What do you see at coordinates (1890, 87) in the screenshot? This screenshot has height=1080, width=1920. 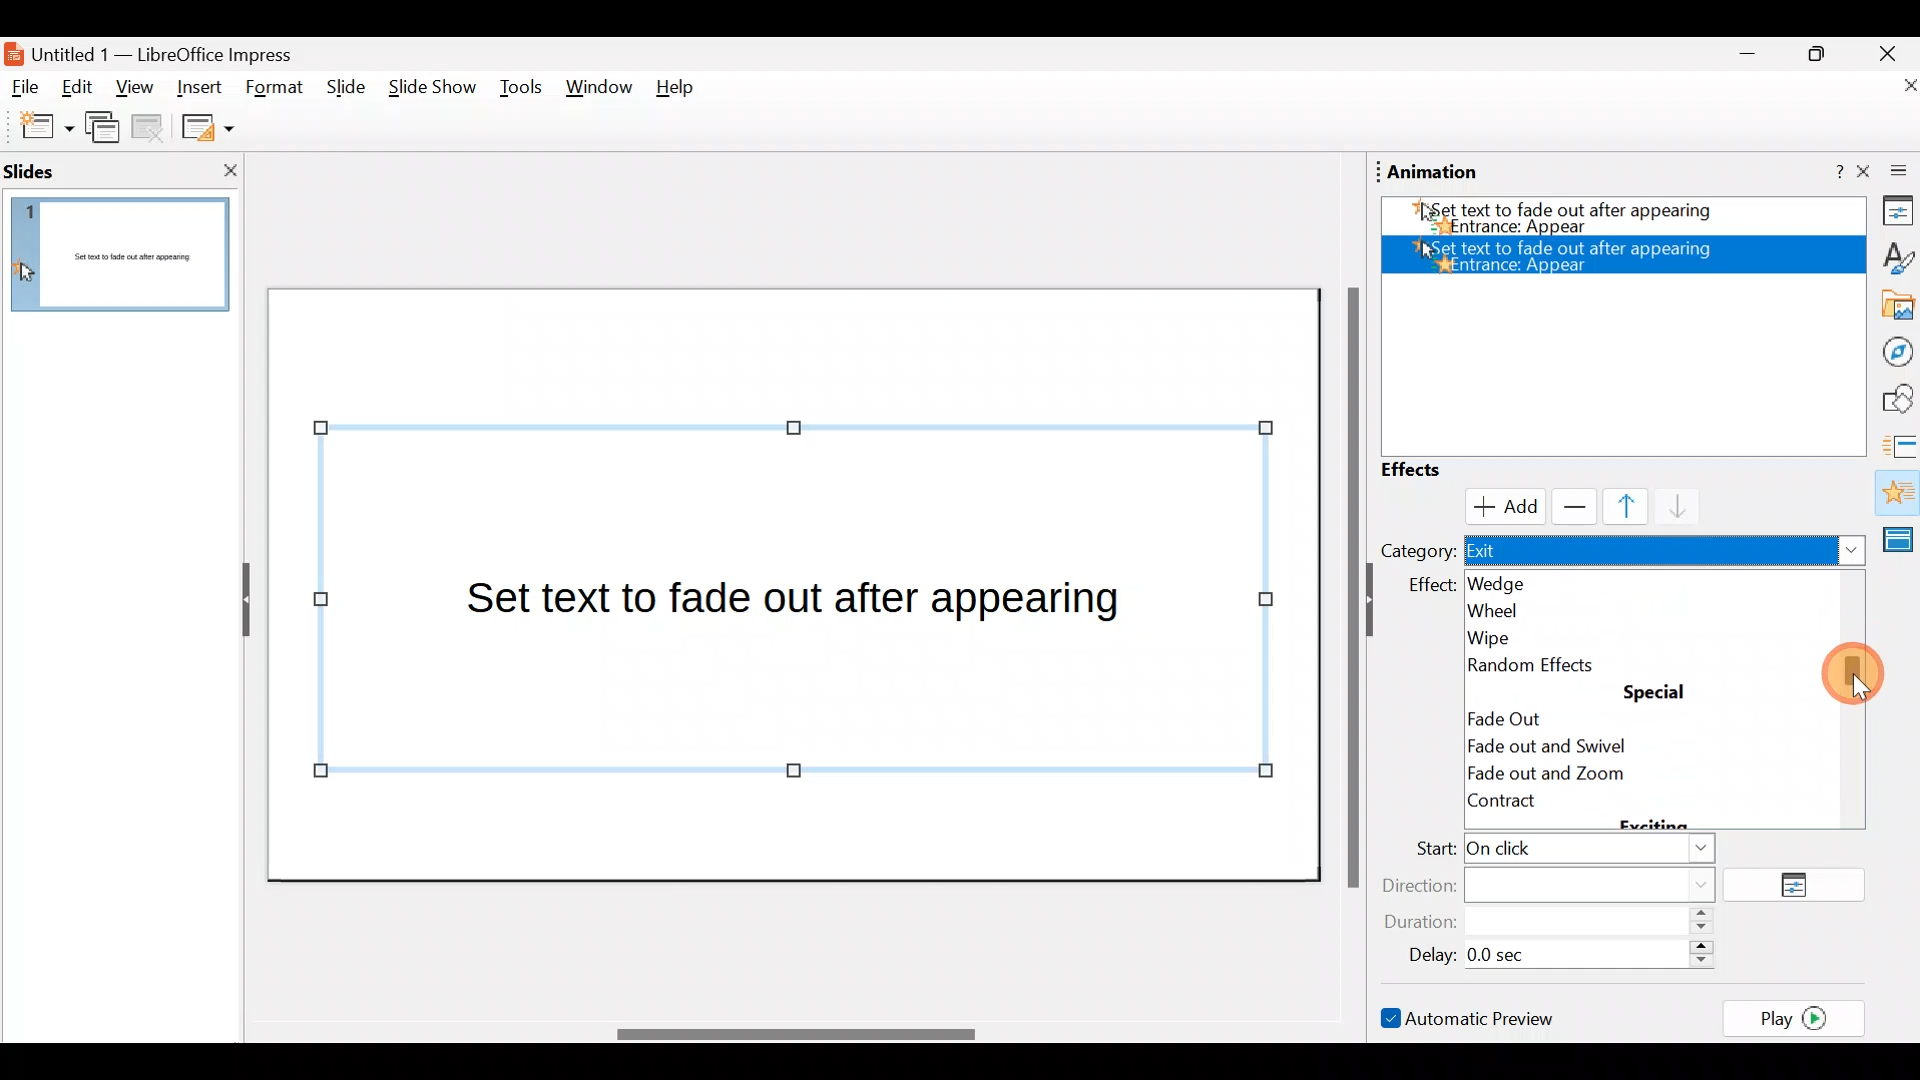 I see `Close document` at bounding box center [1890, 87].